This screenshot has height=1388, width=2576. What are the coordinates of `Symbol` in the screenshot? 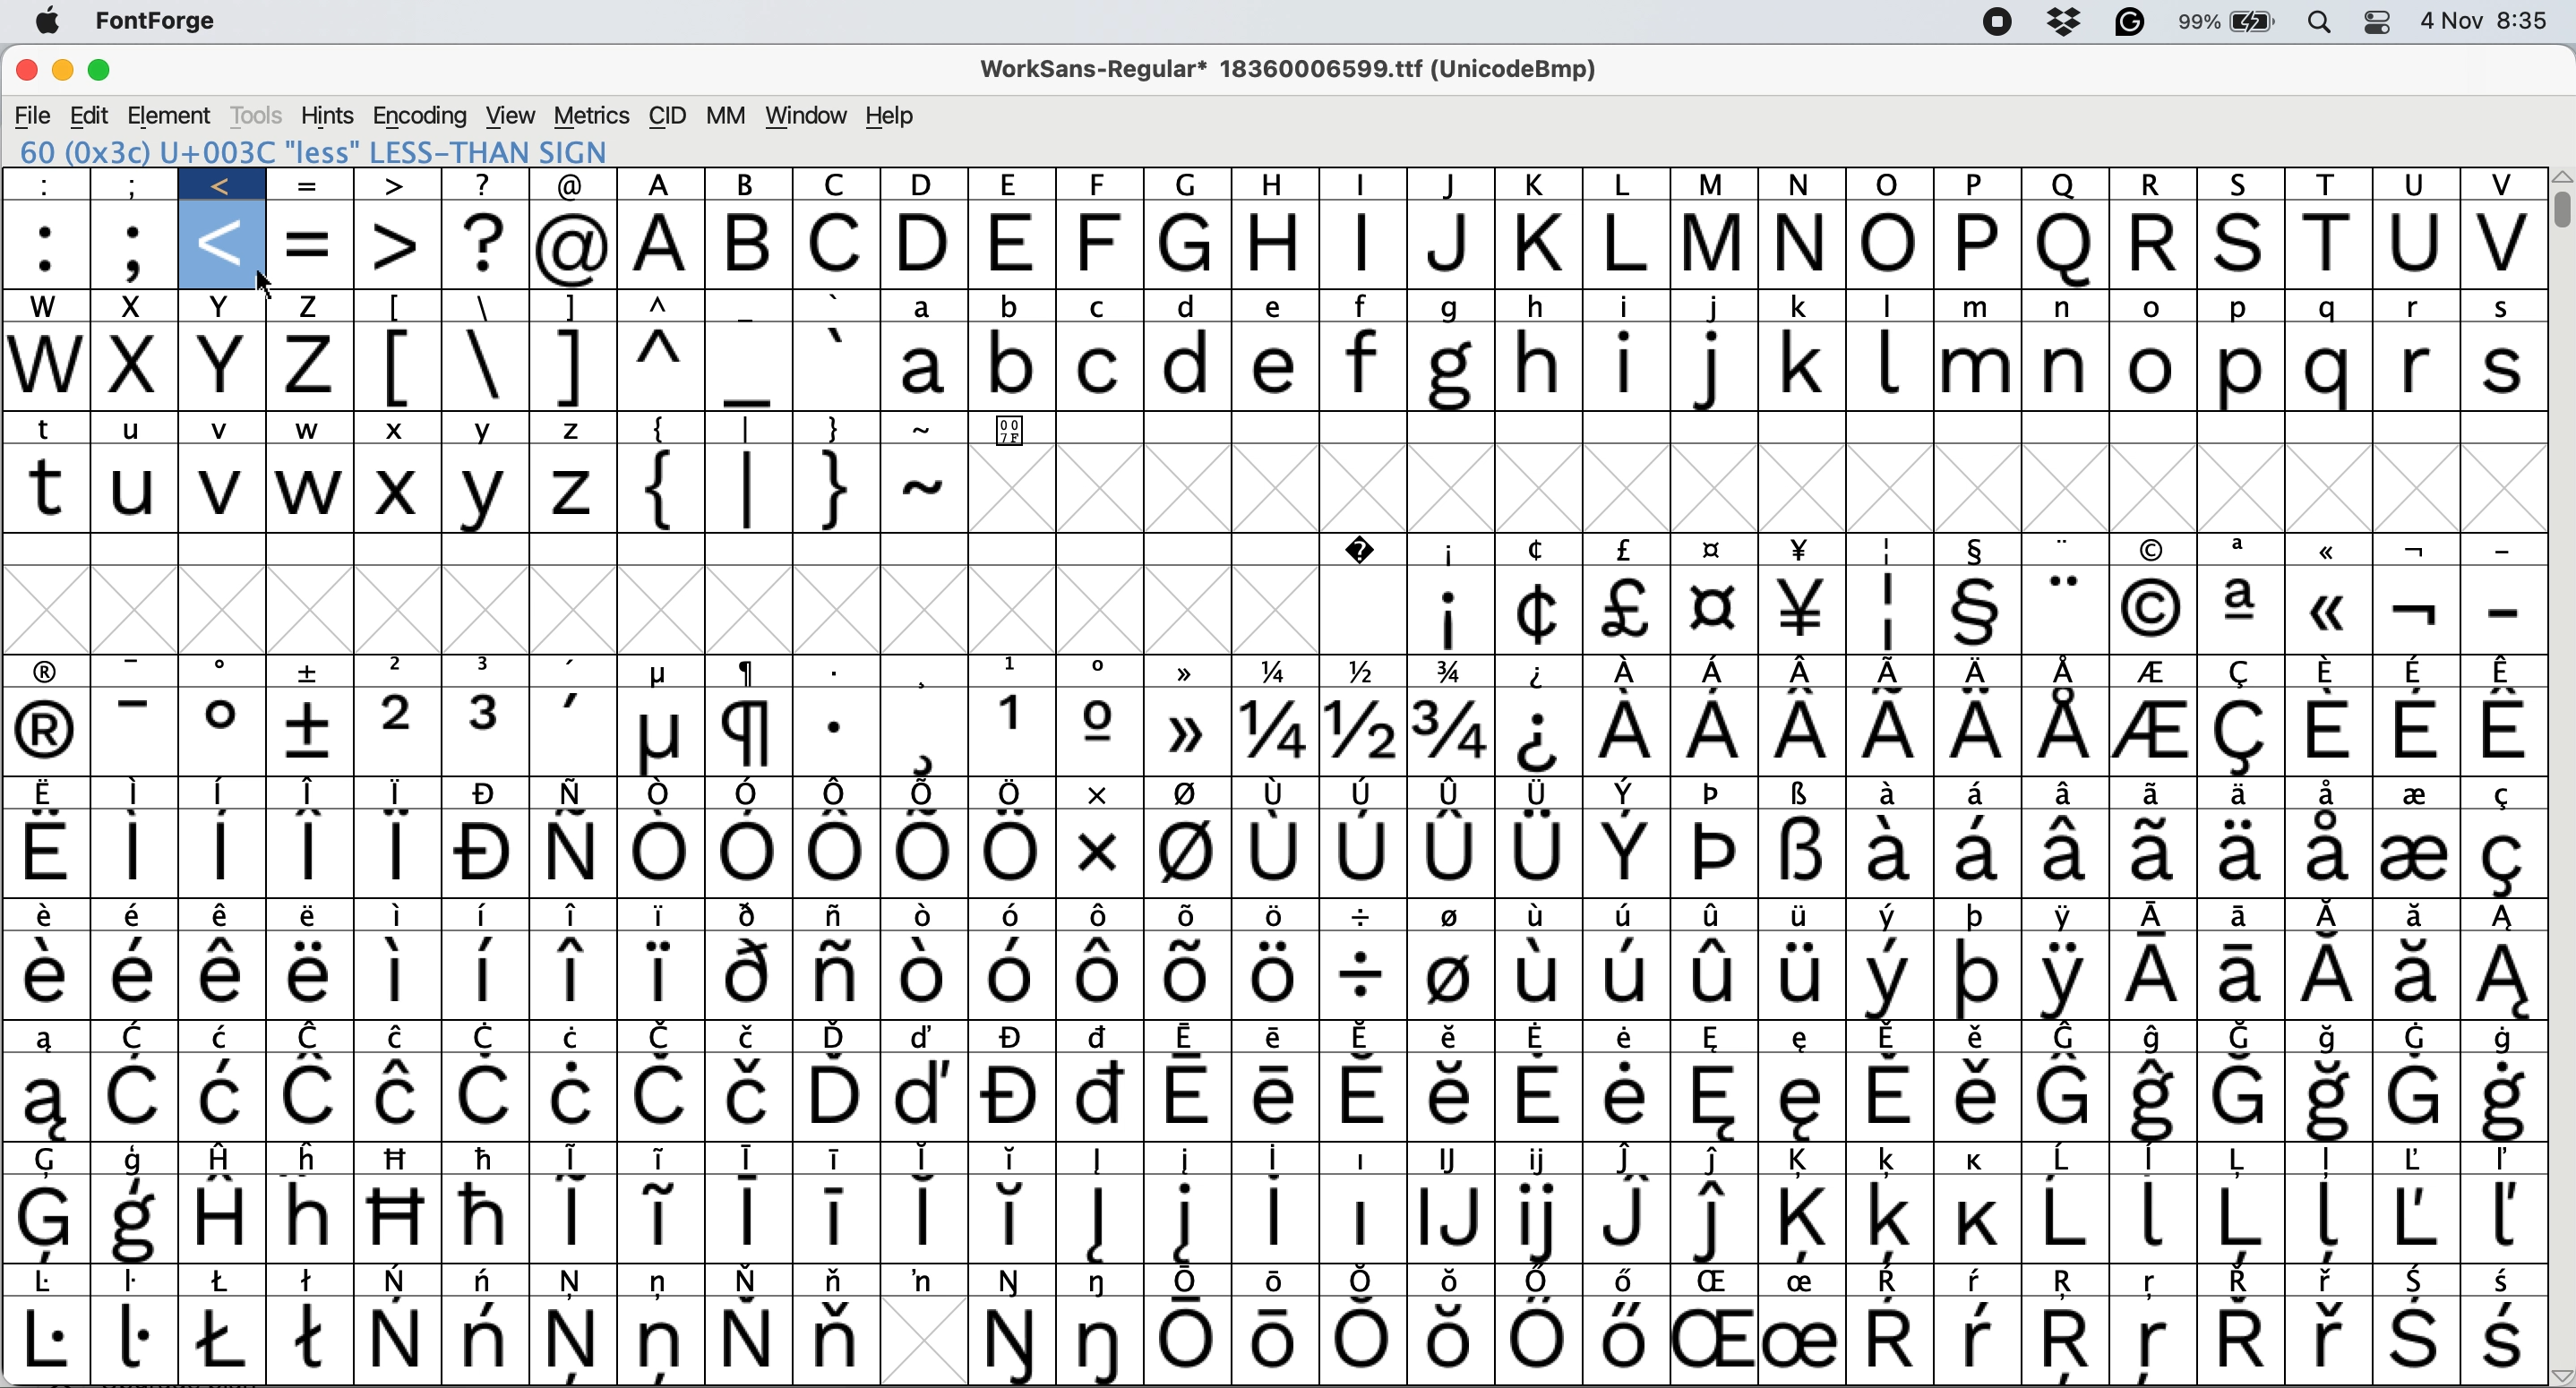 It's located at (487, 1338).